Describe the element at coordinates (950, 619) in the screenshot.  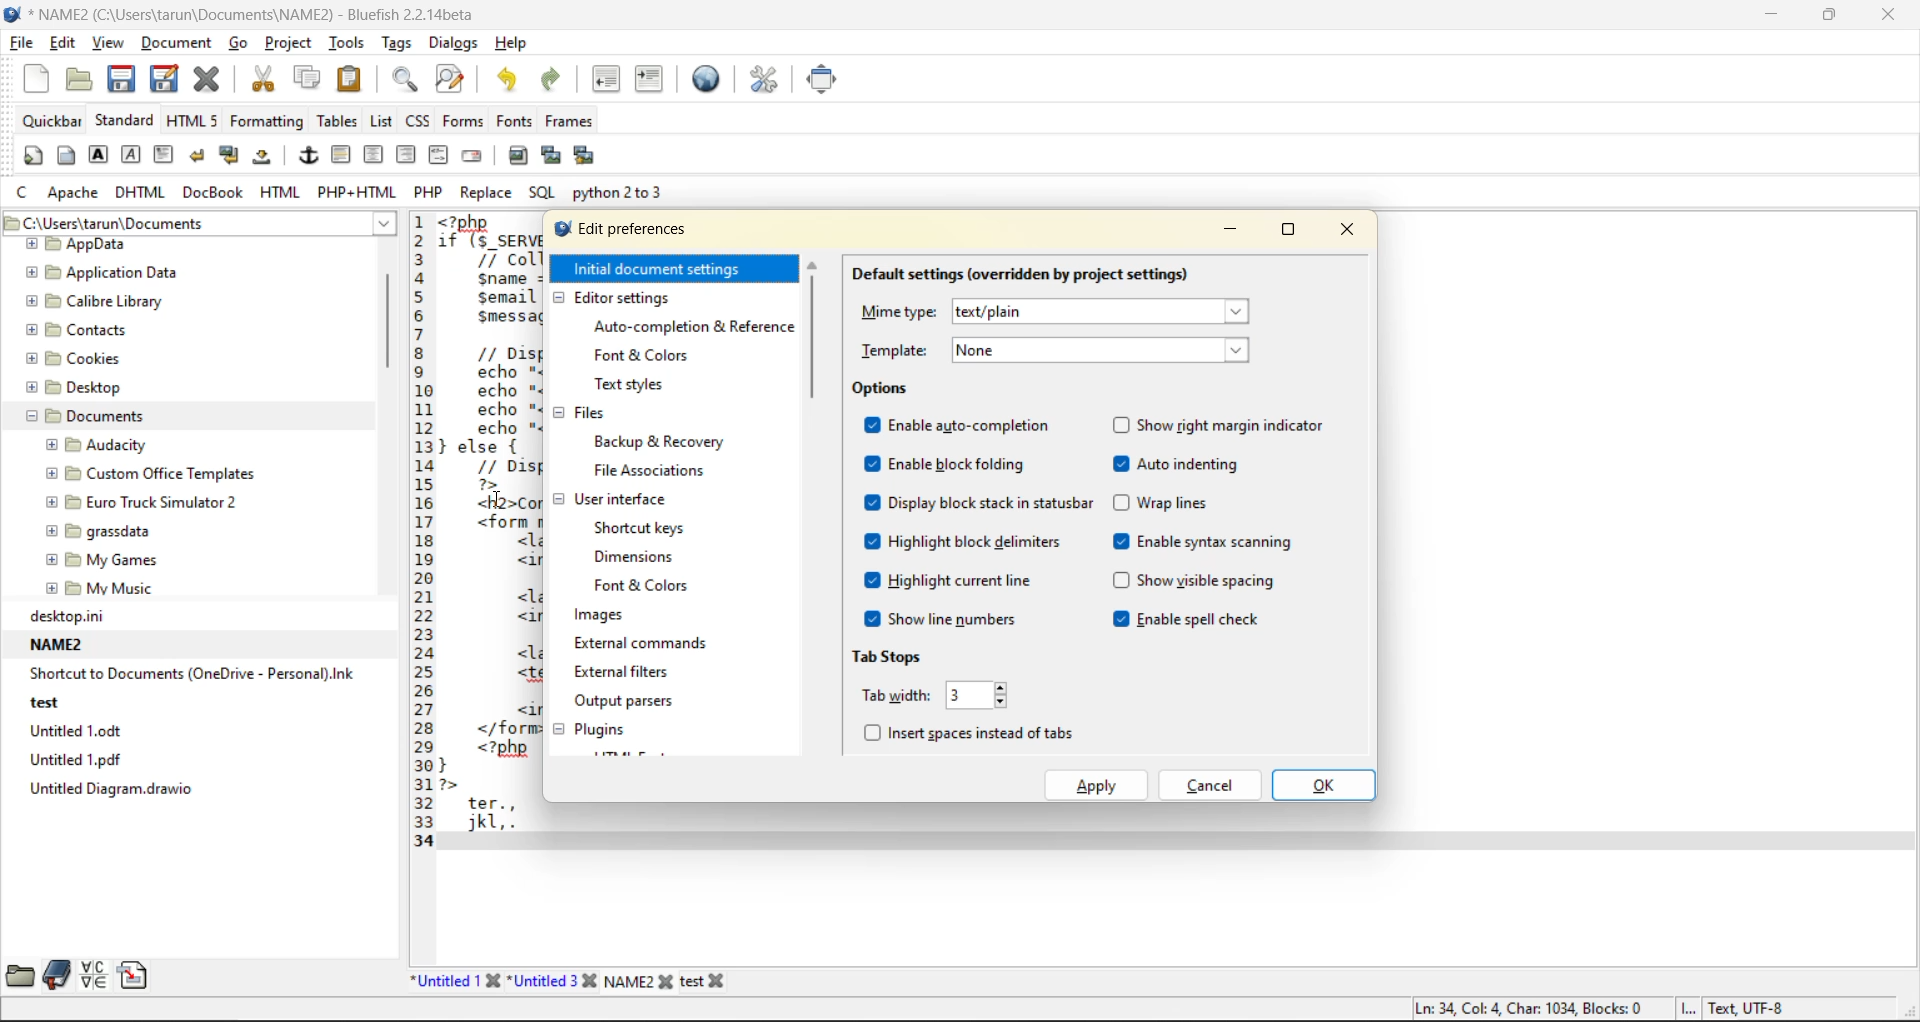
I see `show line numbers` at that location.